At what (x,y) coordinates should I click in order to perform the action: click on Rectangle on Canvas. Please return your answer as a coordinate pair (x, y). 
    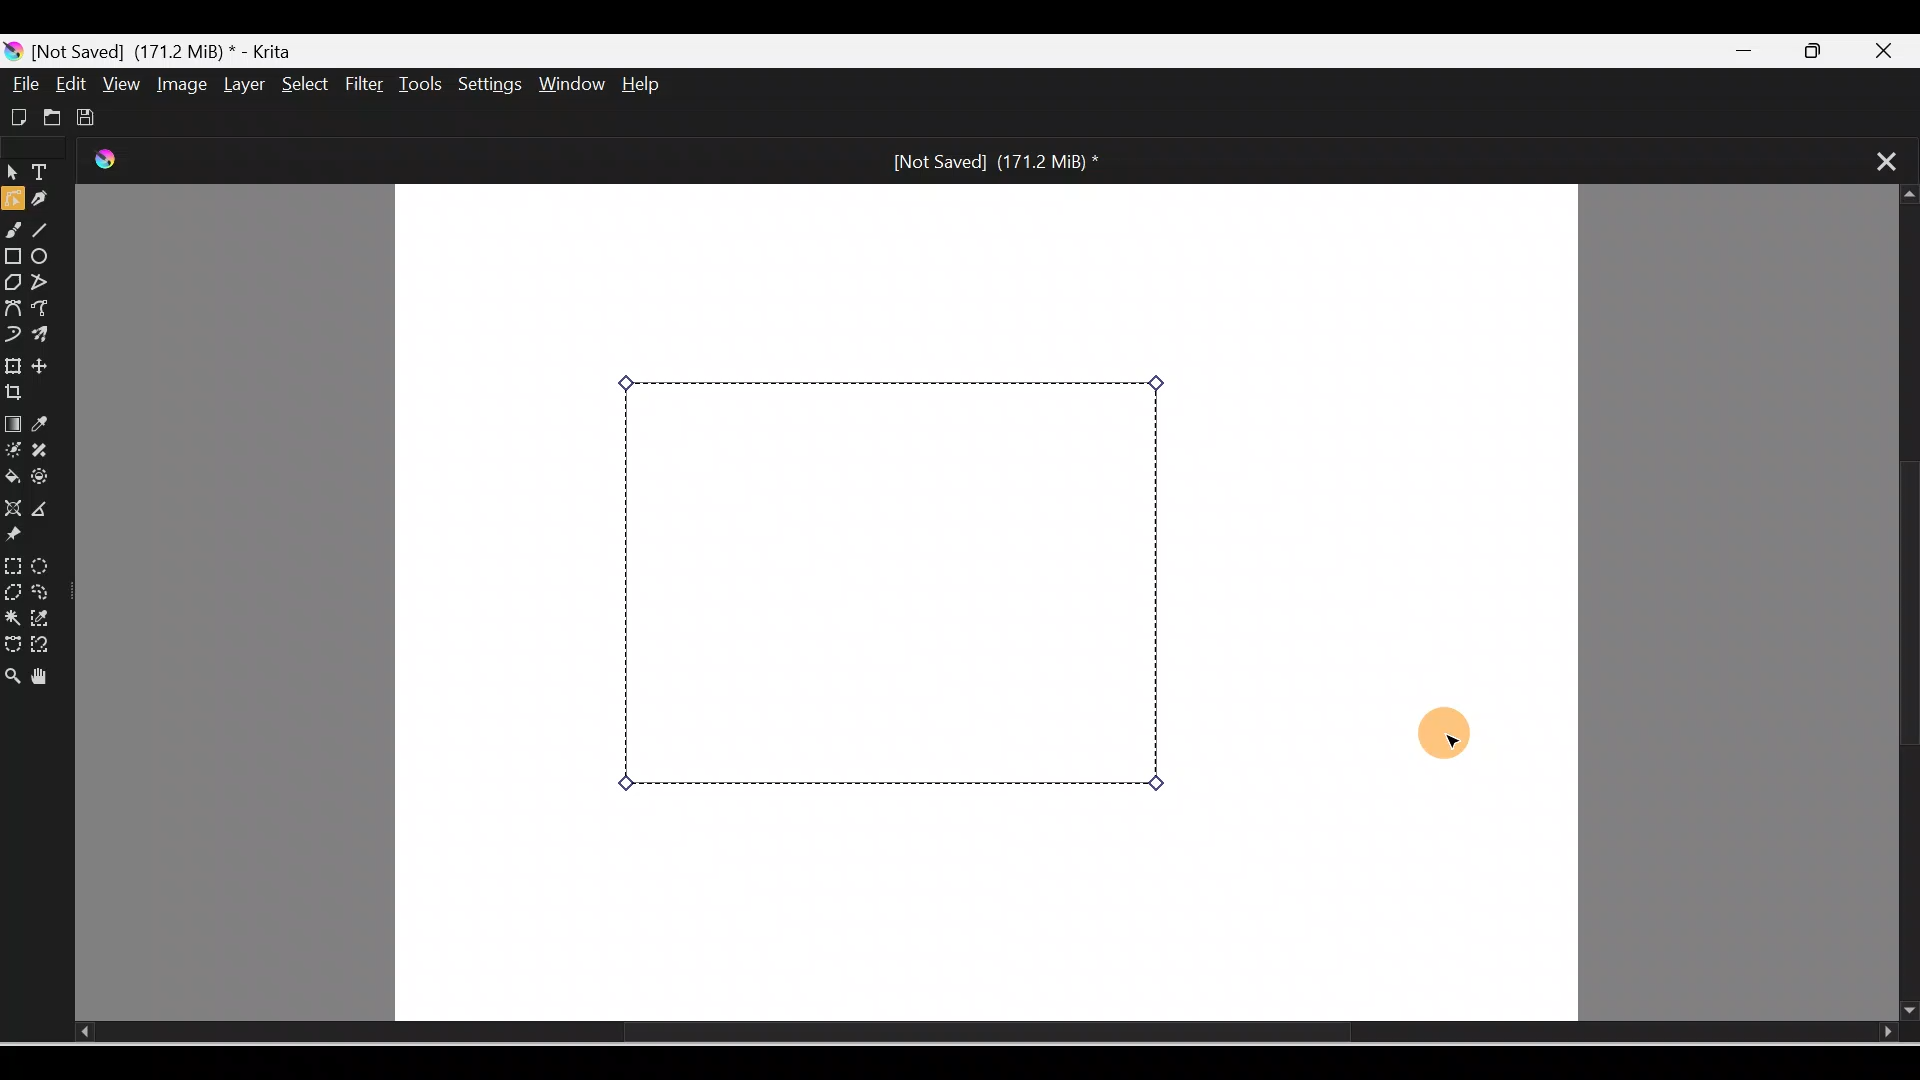
    Looking at the image, I should click on (895, 587).